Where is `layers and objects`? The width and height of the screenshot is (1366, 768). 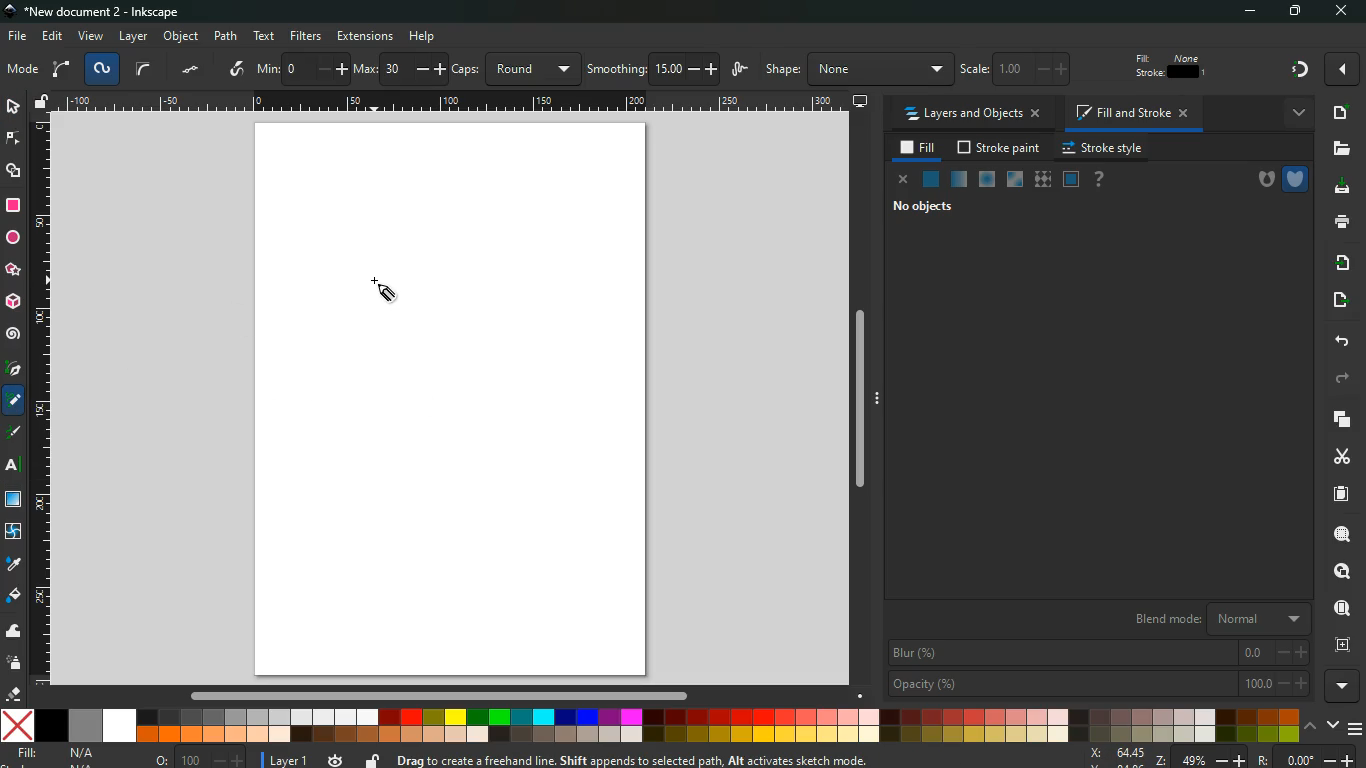 layers and objects is located at coordinates (972, 114).